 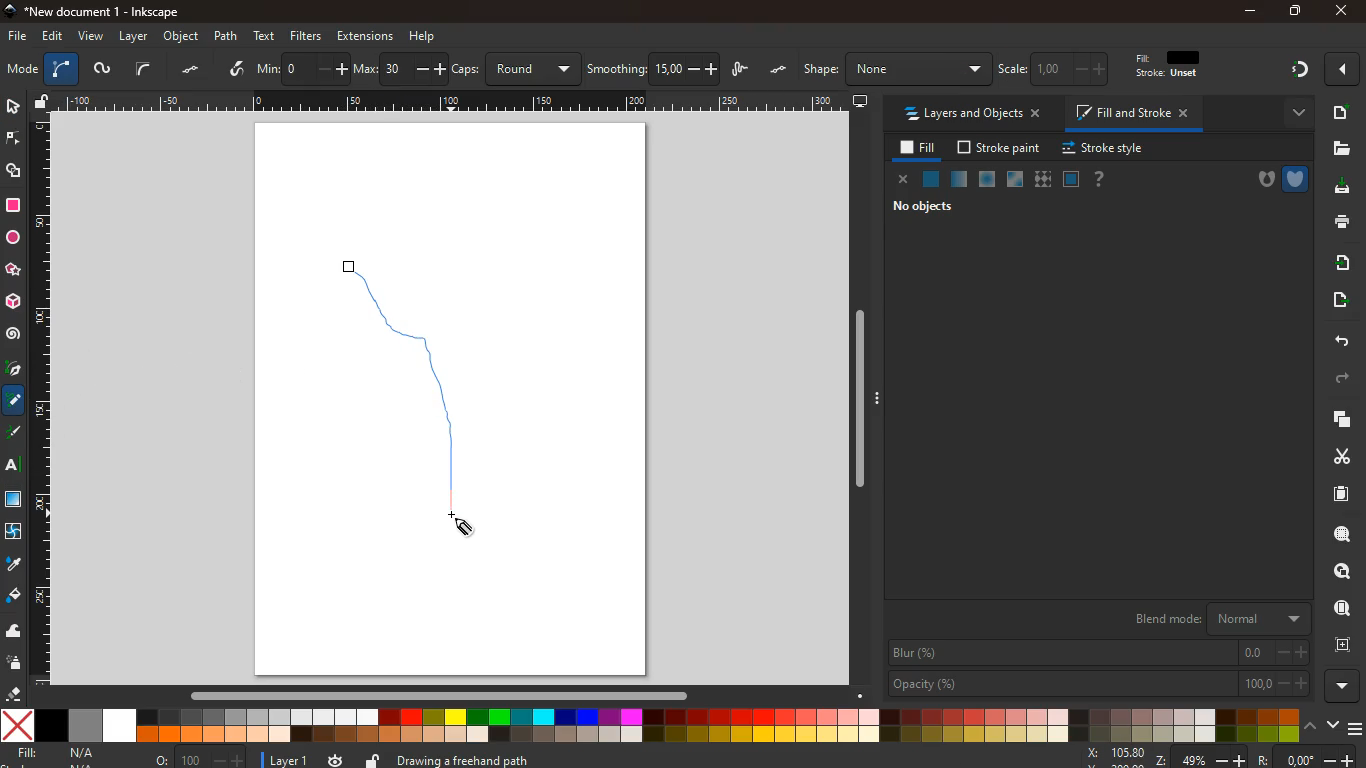 What do you see at coordinates (144, 69) in the screenshot?
I see `select` at bounding box center [144, 69].